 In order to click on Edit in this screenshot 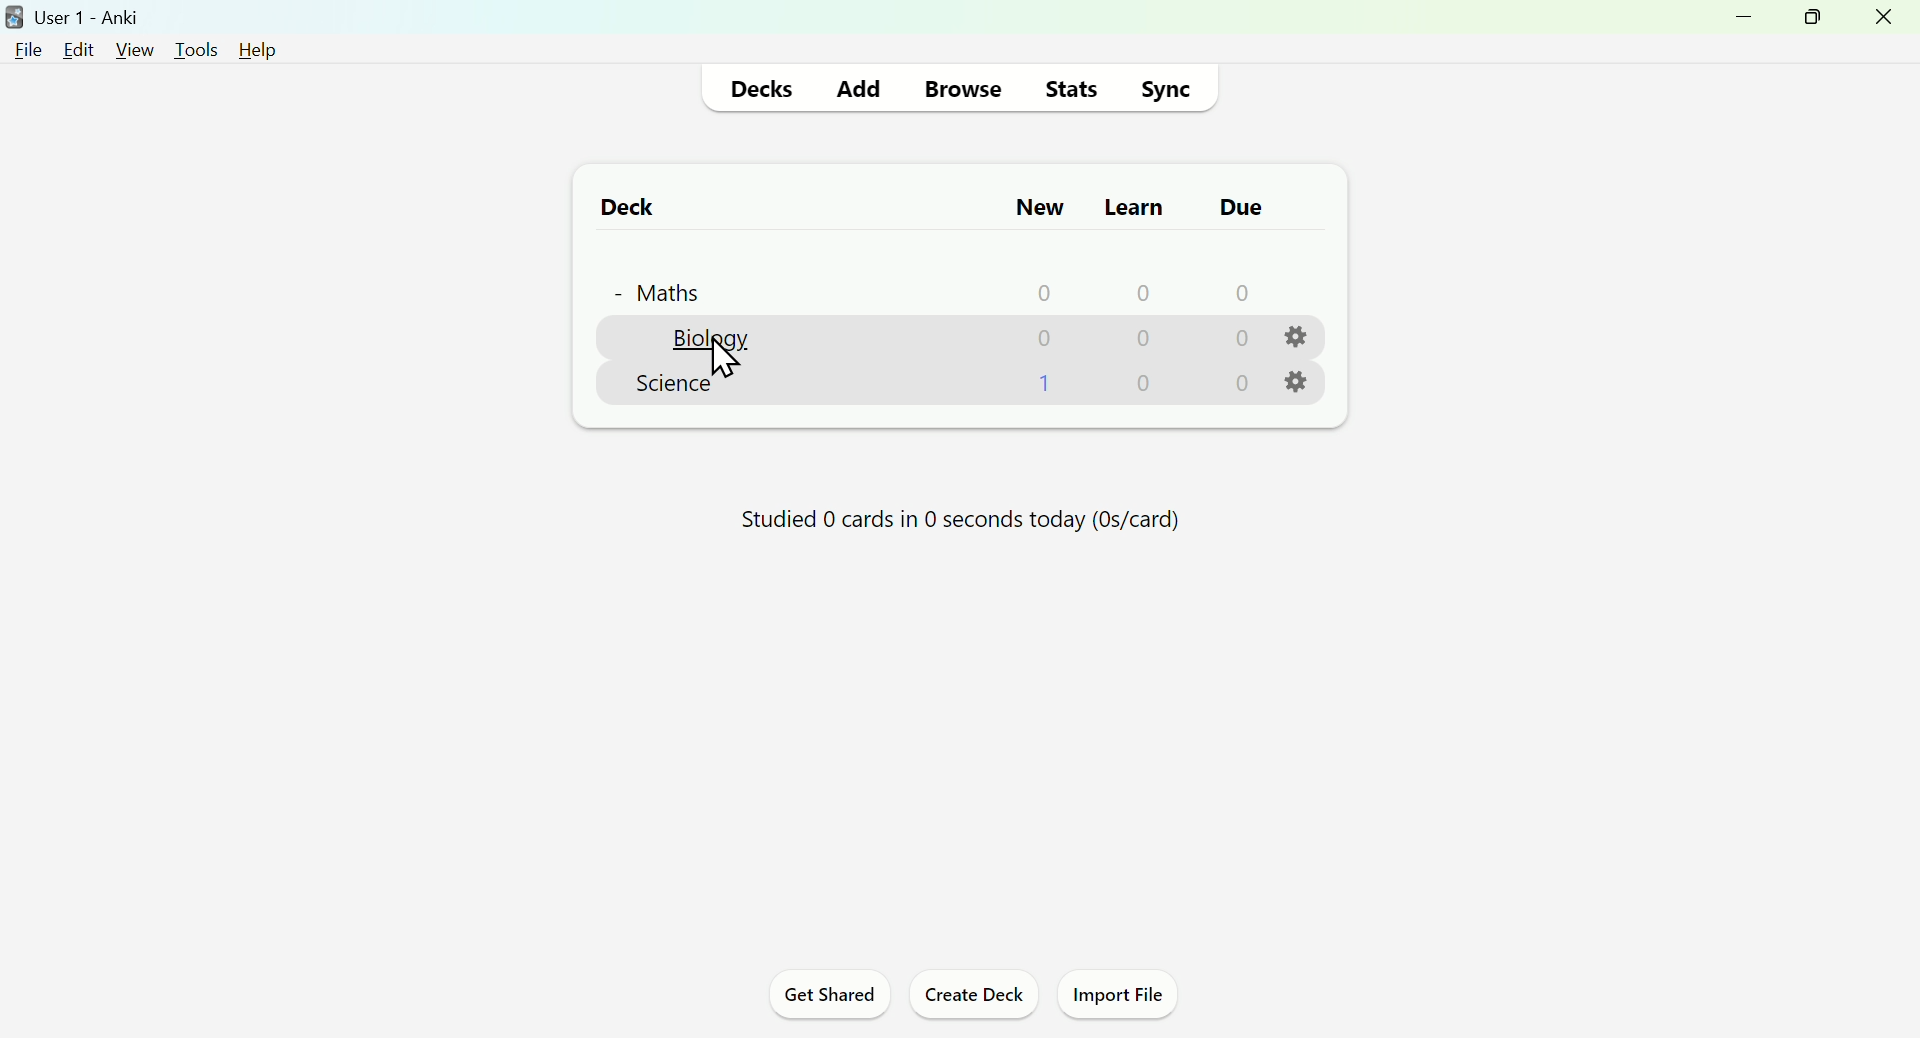, I will do `click(84, 47)`.